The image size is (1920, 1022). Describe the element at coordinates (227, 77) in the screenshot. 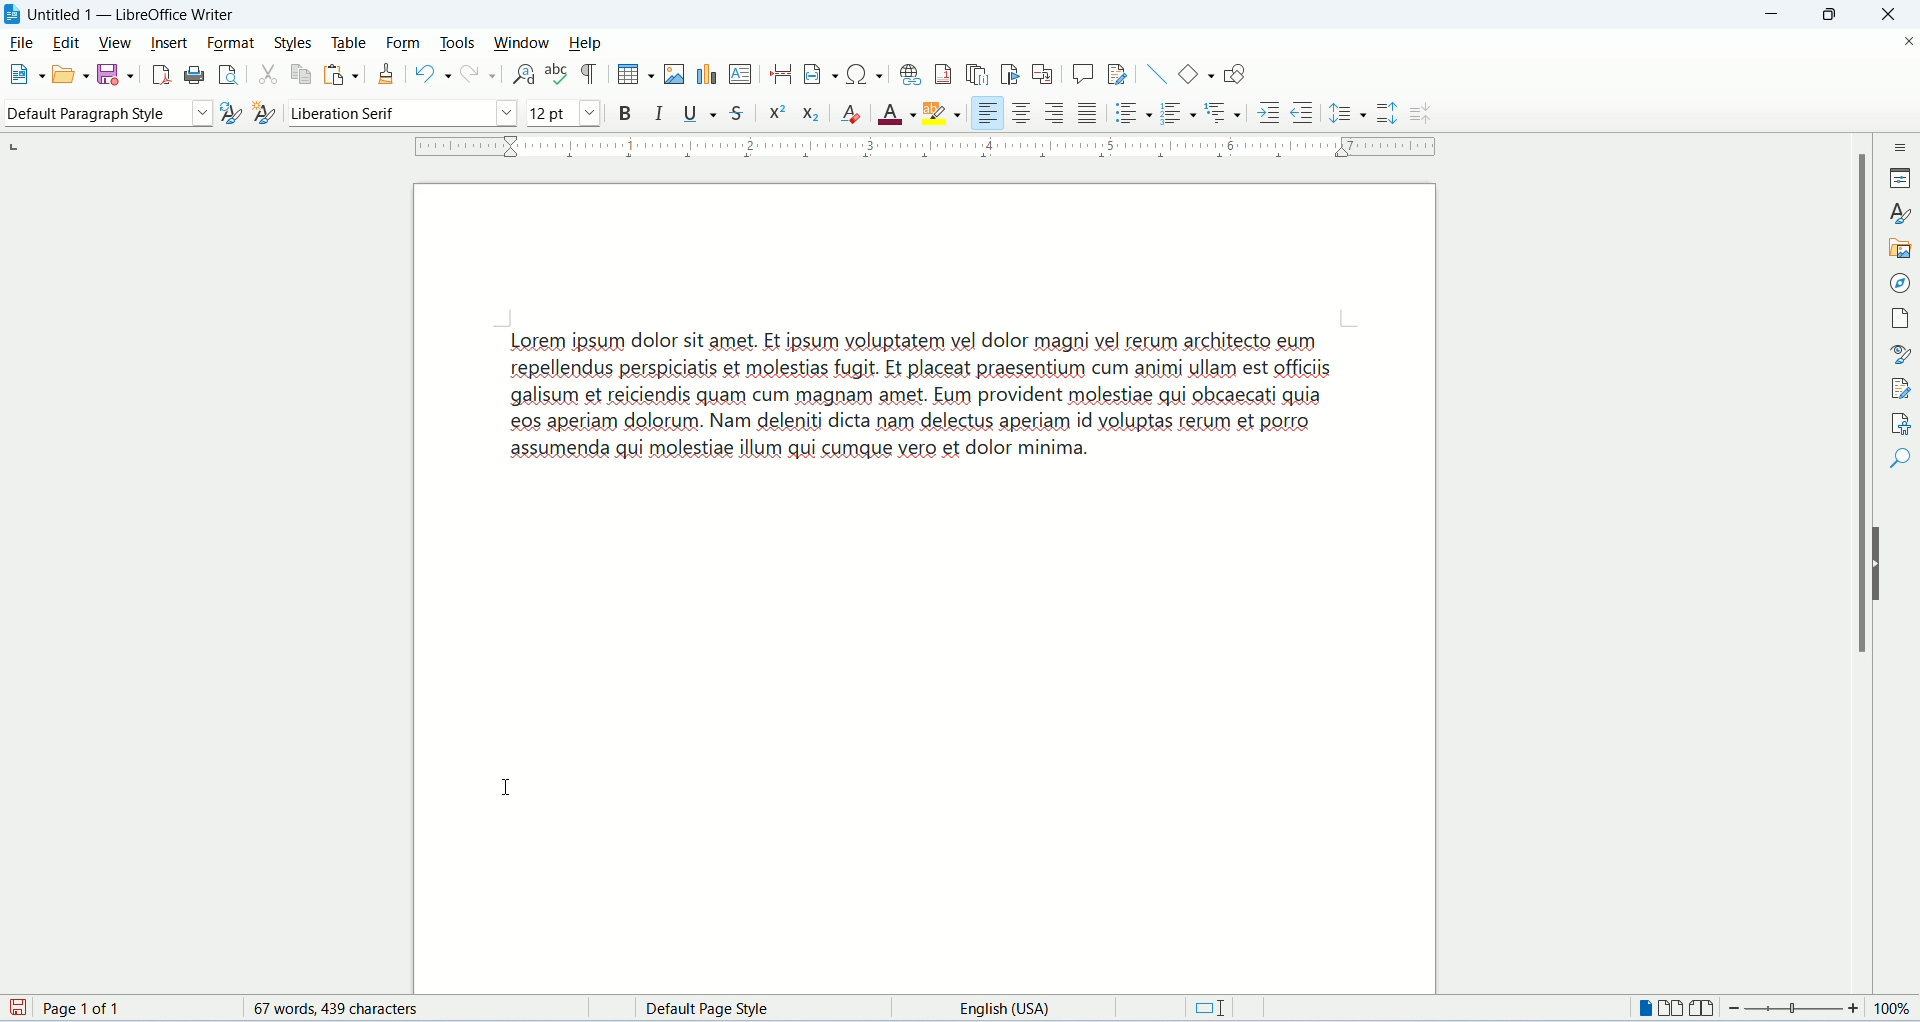

I see `print preview` at that location.